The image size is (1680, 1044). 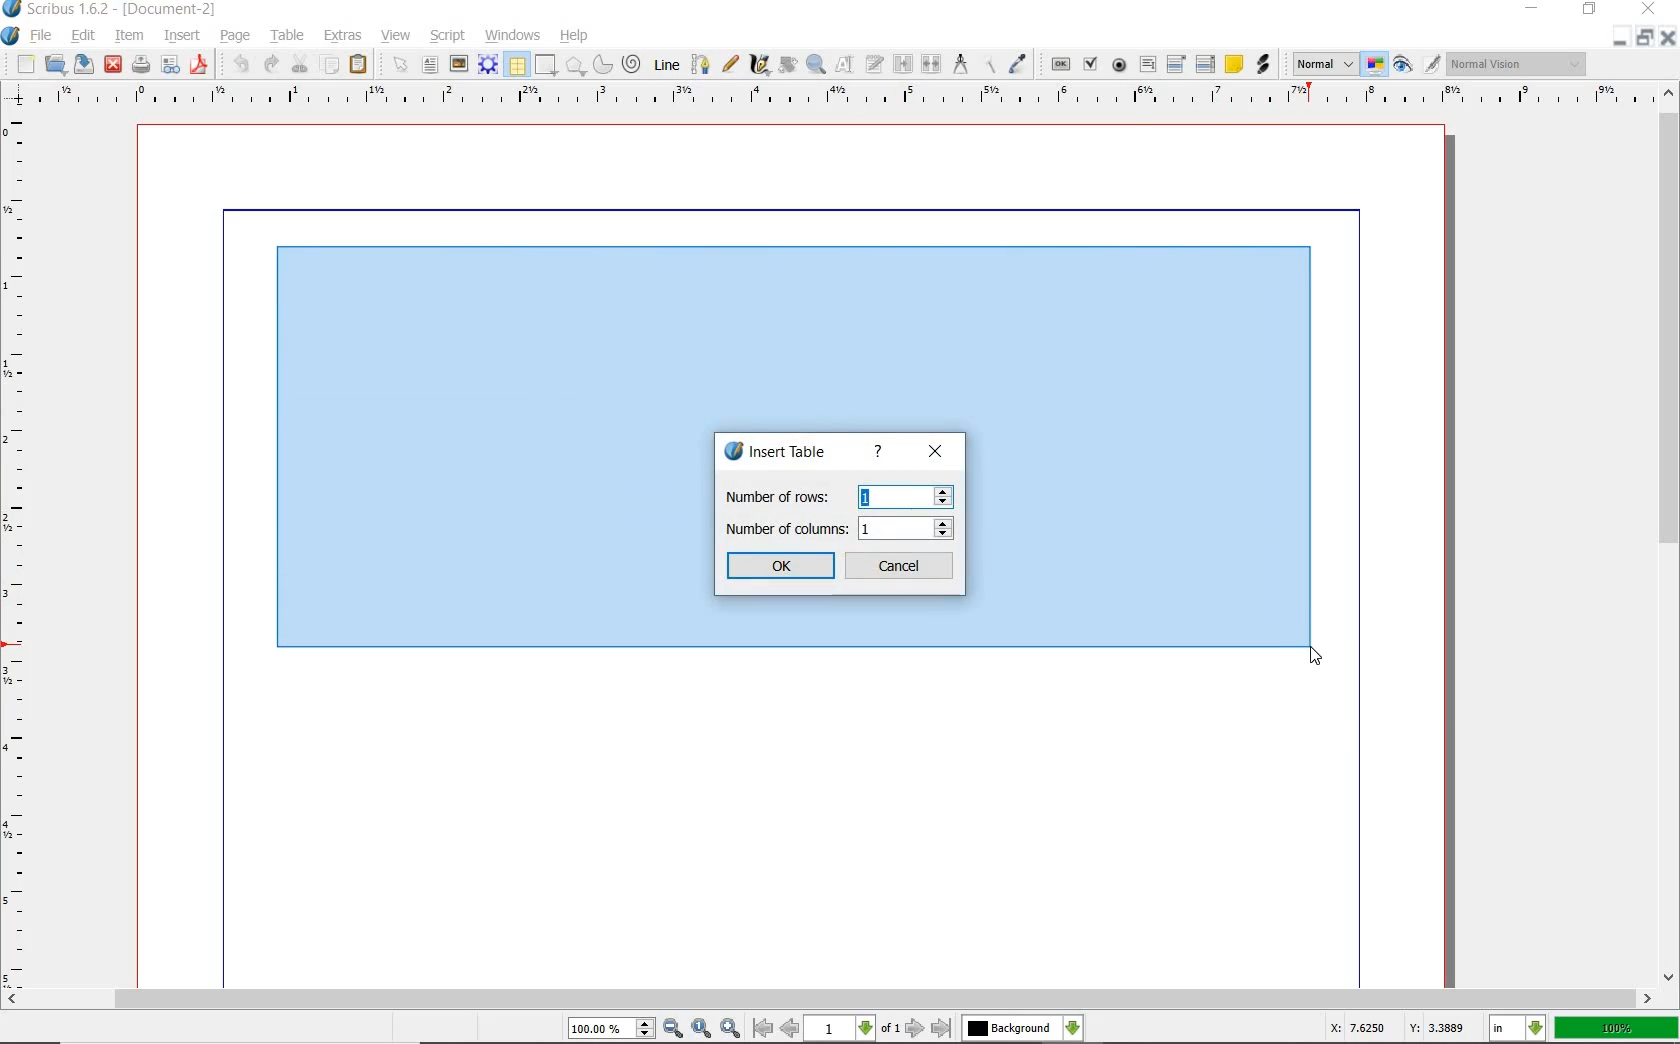 What do you see at coordinates (928, 65) in the screenshot?
I see `unlink text frame` at bounding box center [928, 65].